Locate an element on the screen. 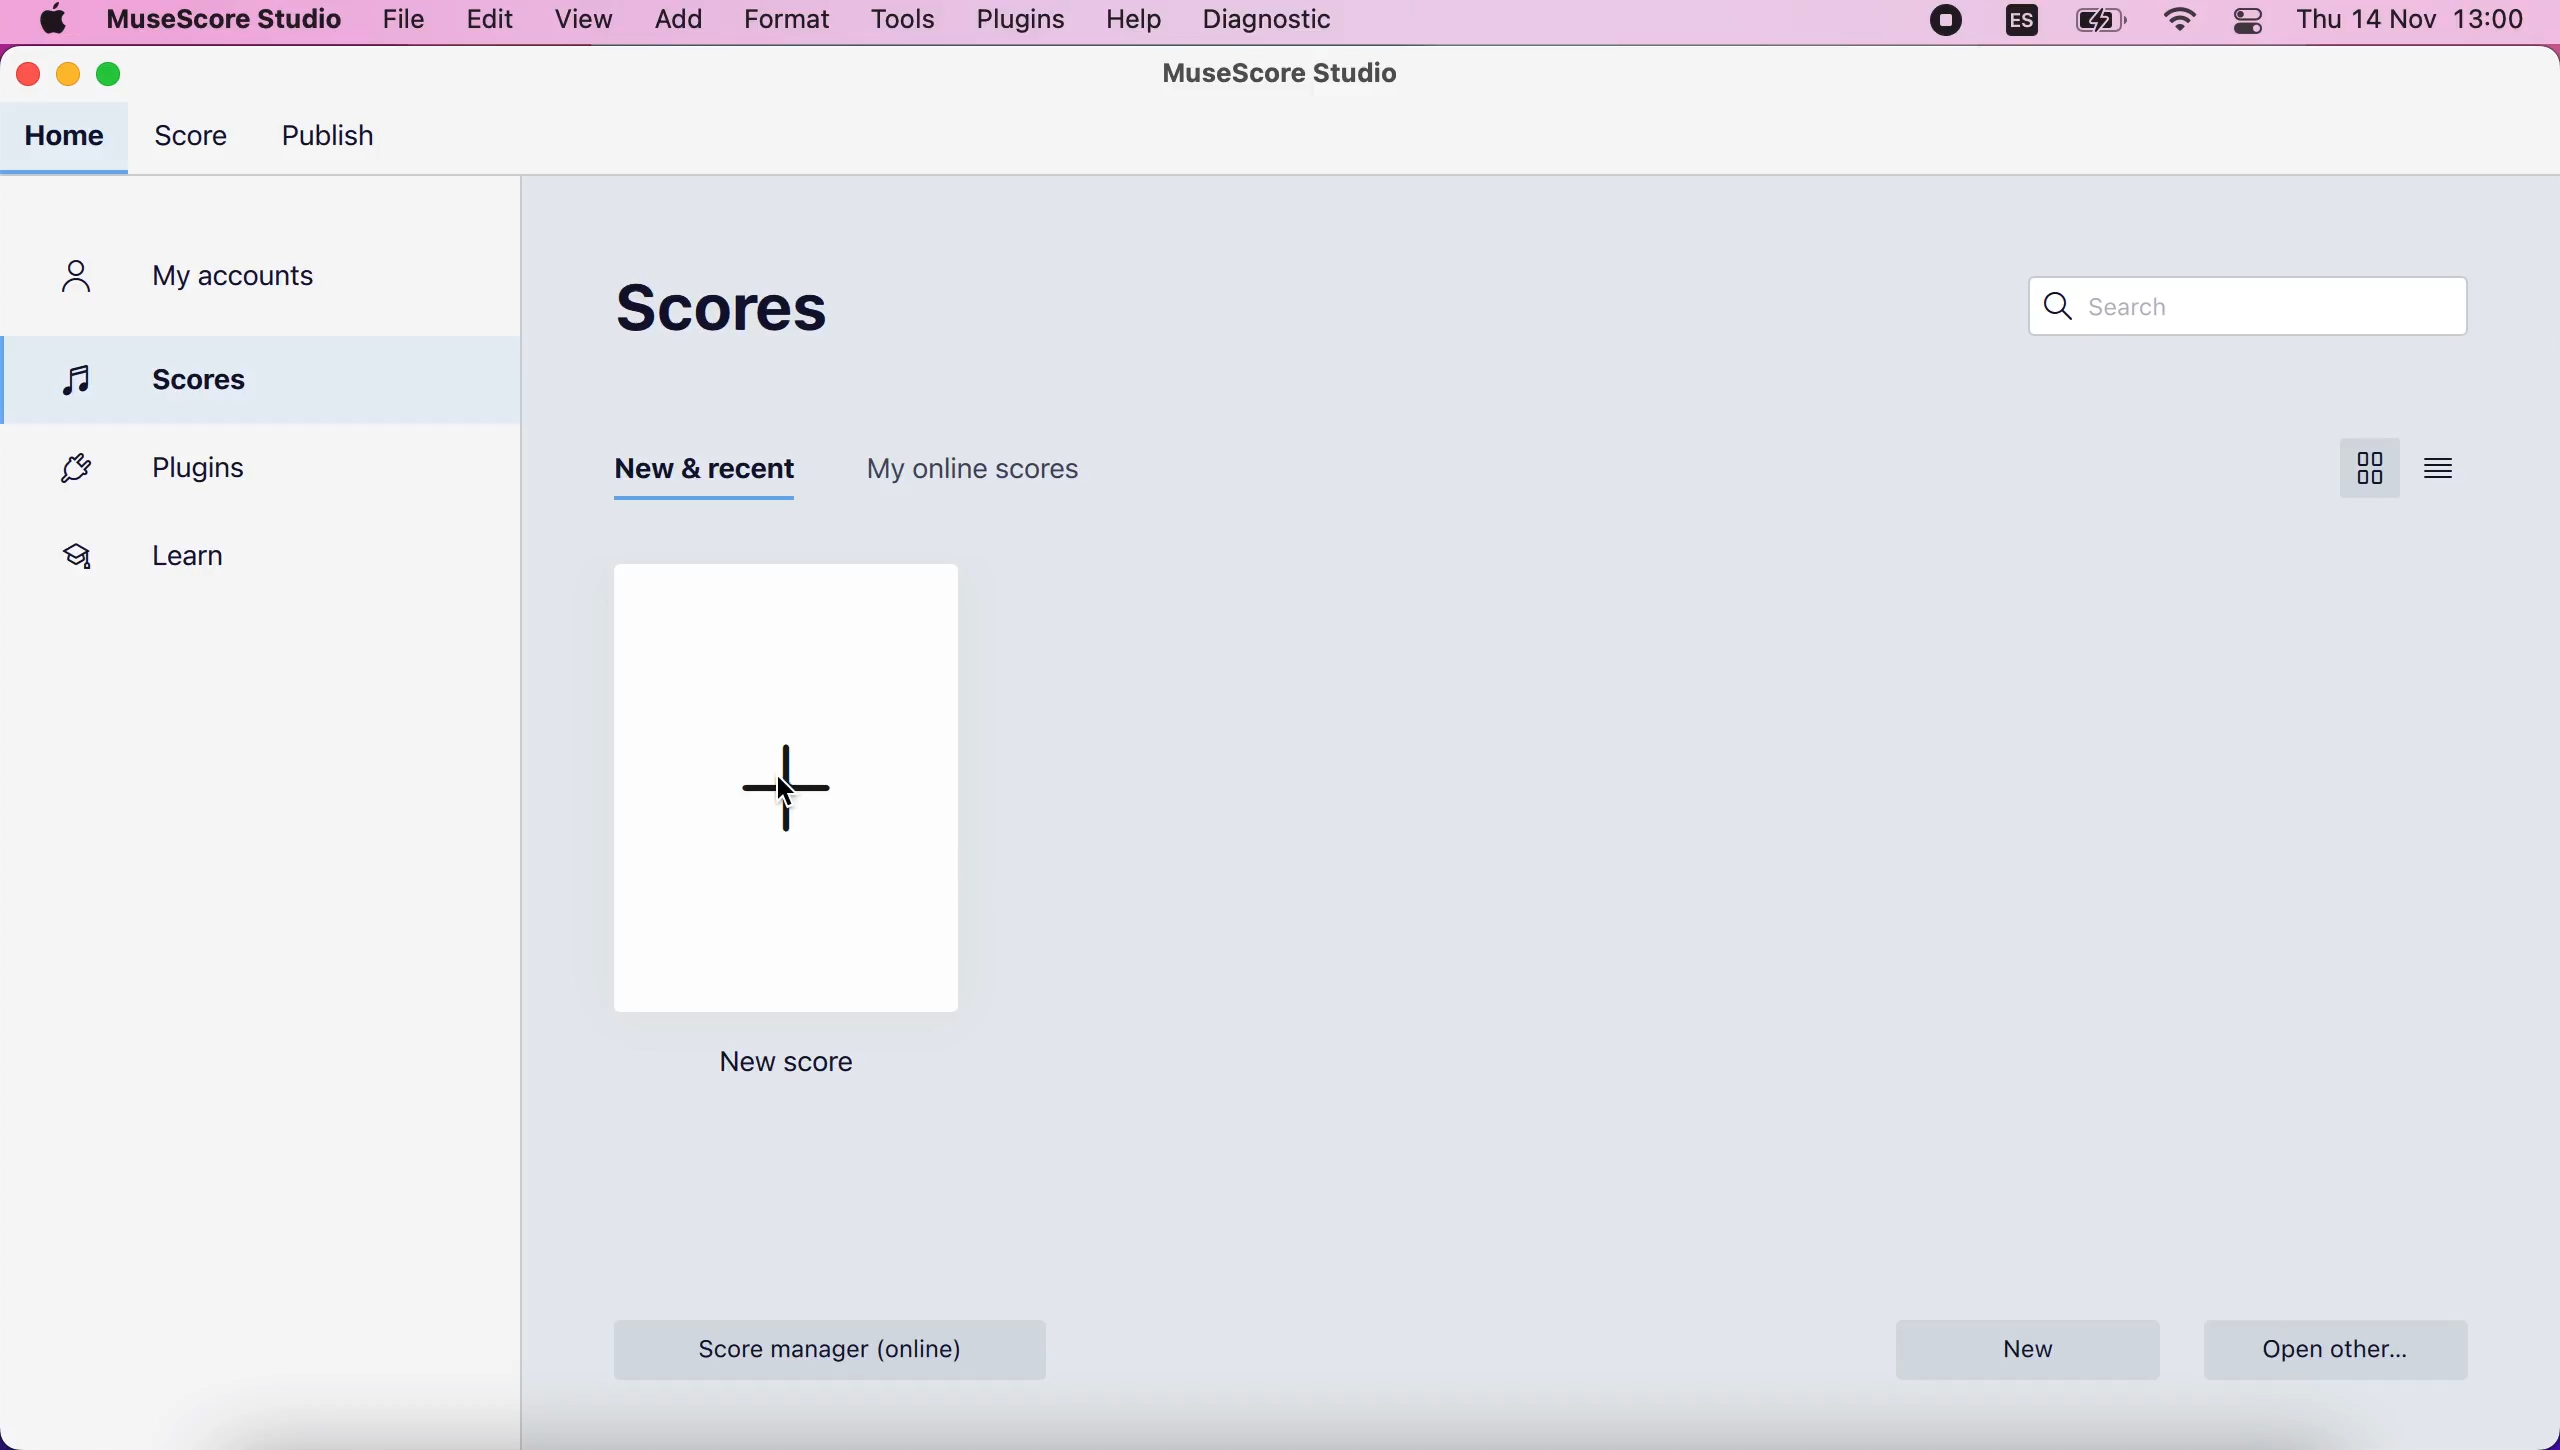 The image size is (2560, 1450). score manager (online) is located at coordinates (832, 1347).